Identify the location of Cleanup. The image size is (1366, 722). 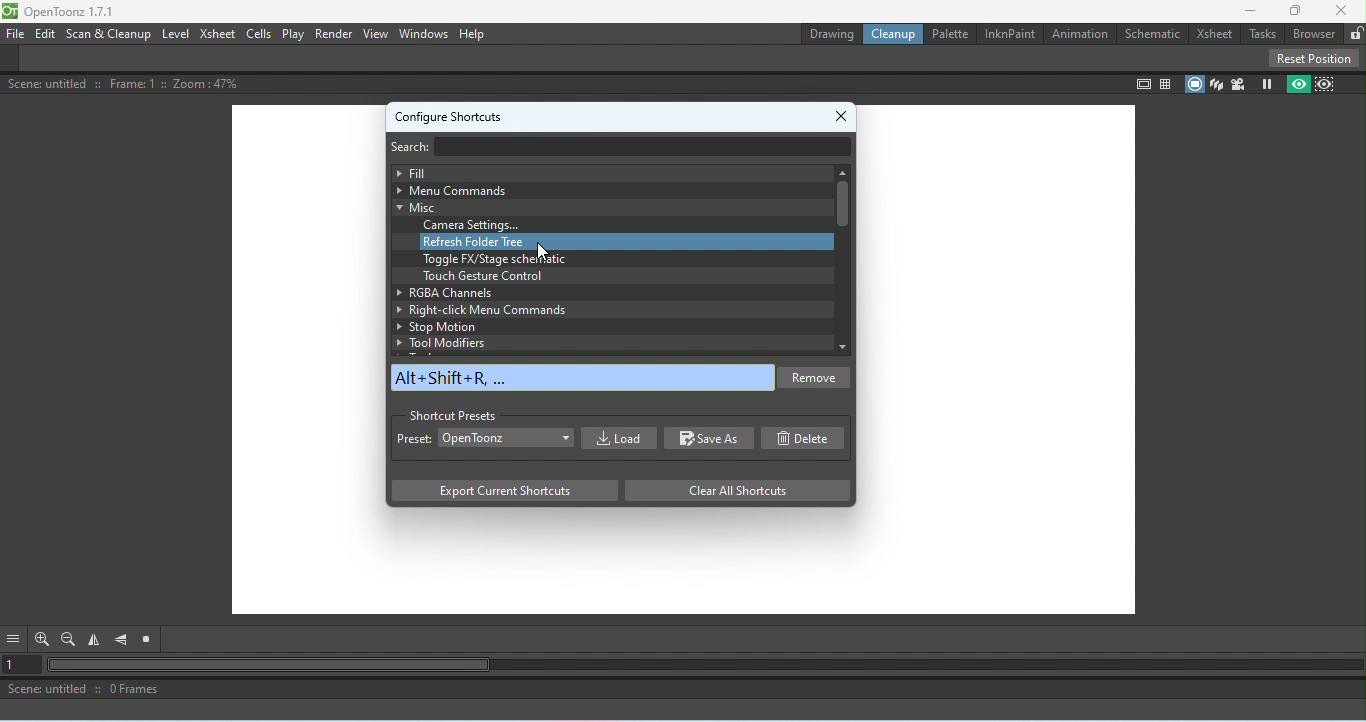
(897, 35).